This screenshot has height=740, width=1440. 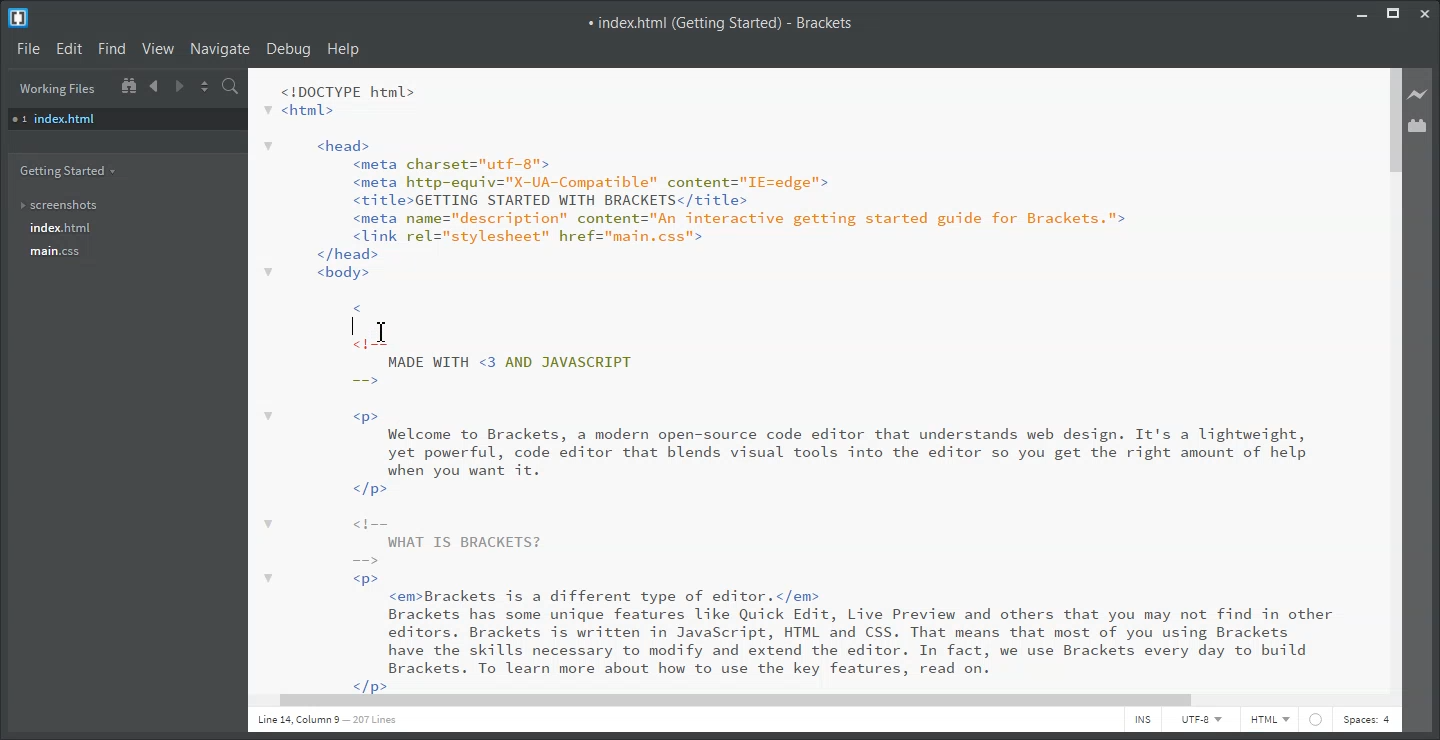 What do you see at coordinates (220, 49) in the screenshot?
I see `Navigate` at bounding box center [220, 49].